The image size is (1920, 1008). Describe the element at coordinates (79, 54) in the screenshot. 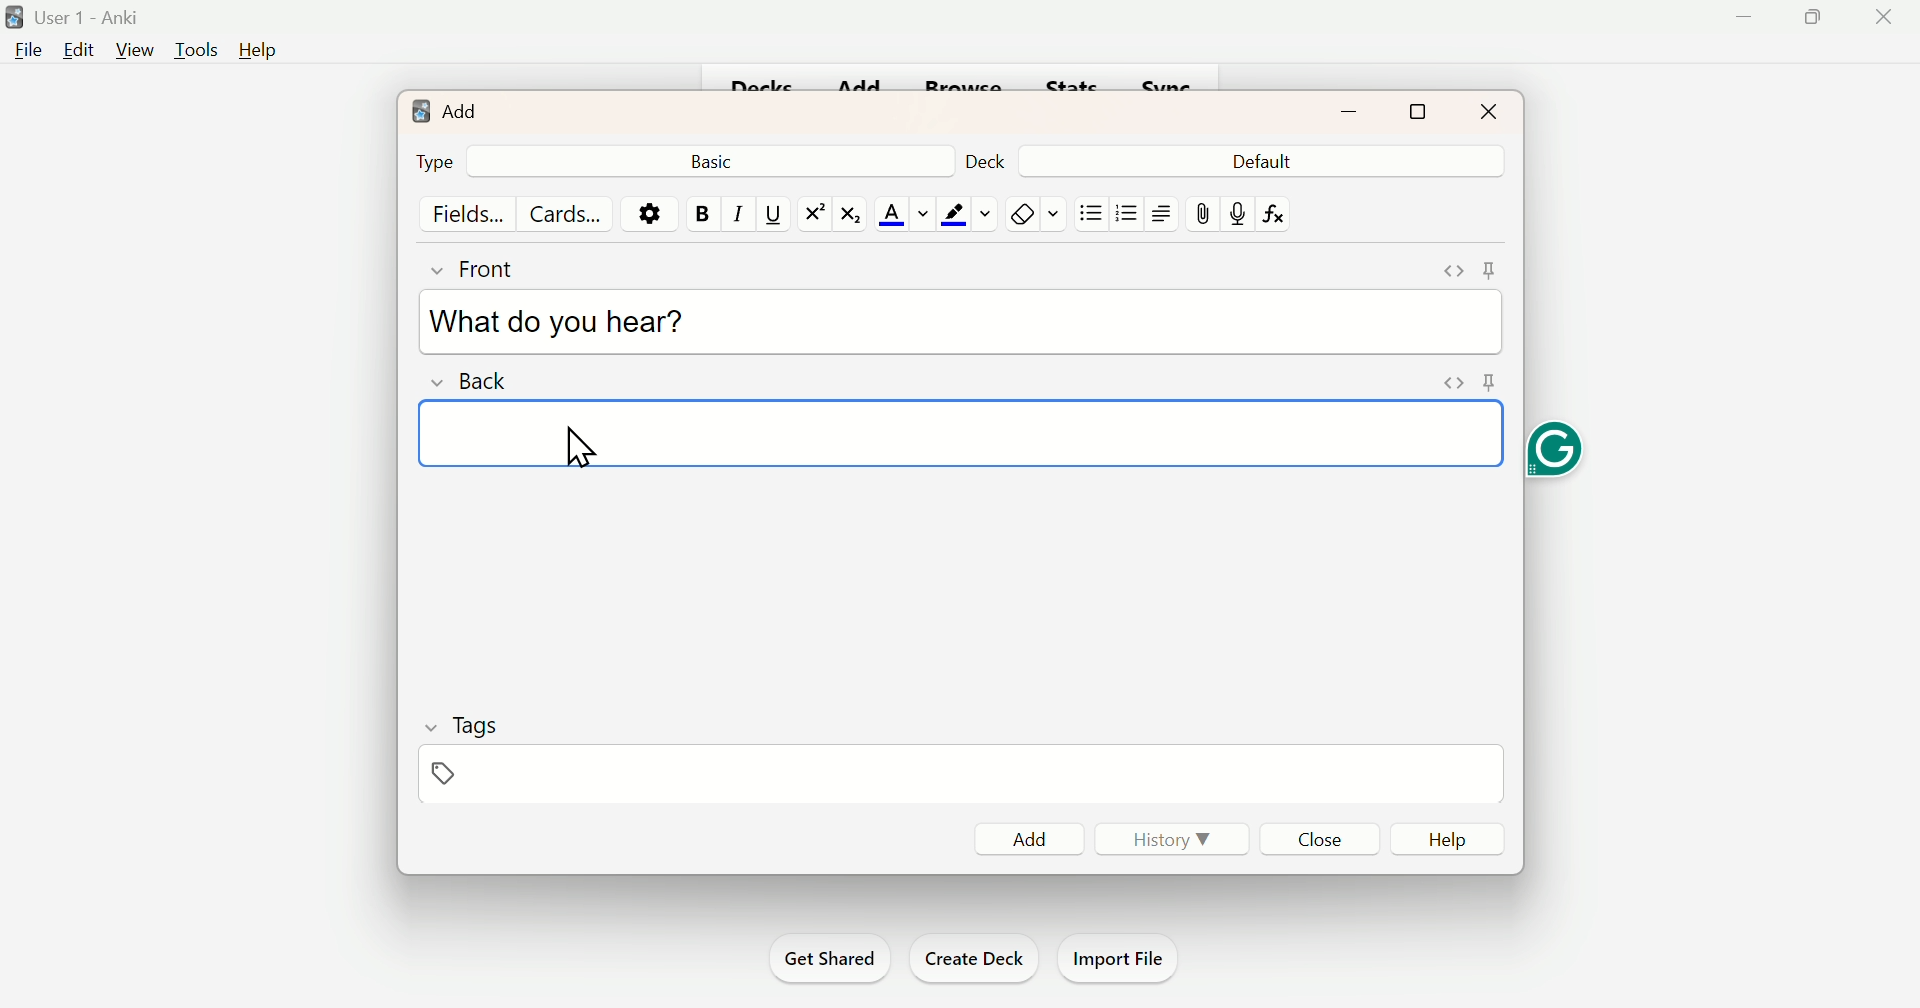

I see `Edit` at that location.